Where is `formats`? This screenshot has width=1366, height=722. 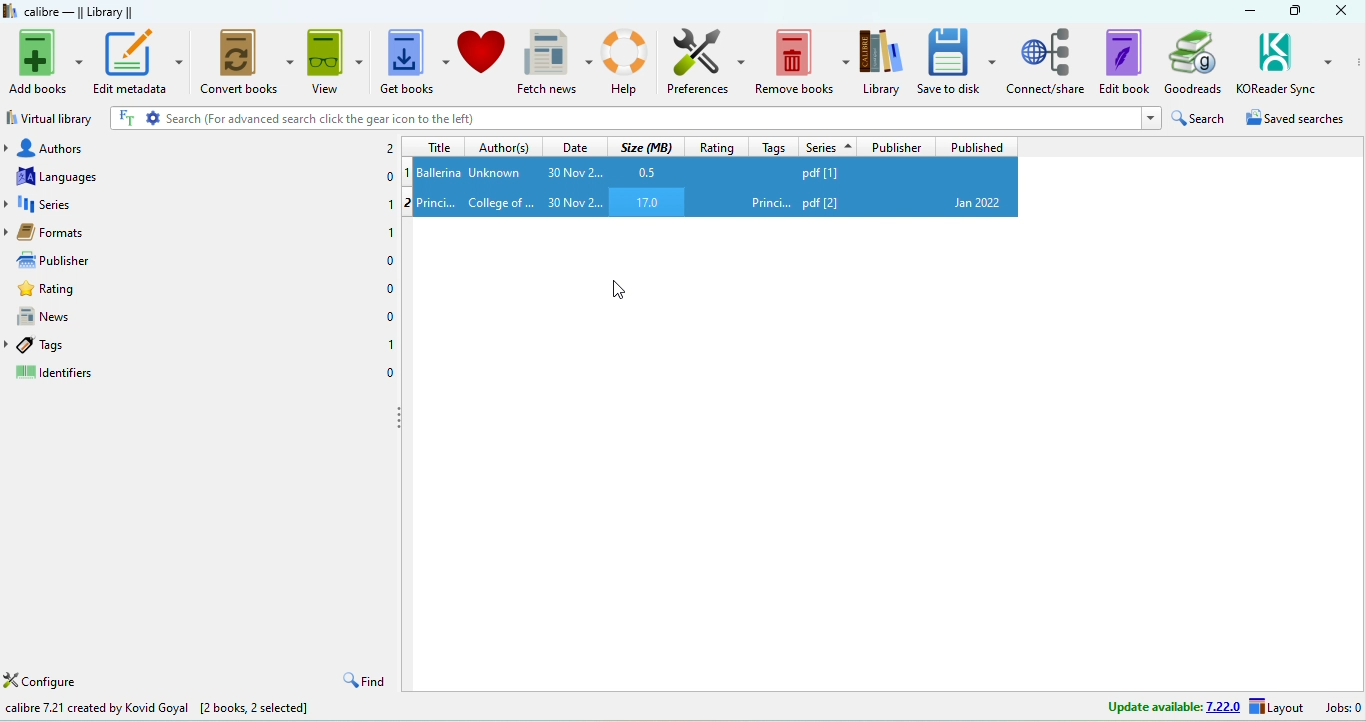
formats is located at coordinates (83, 230).